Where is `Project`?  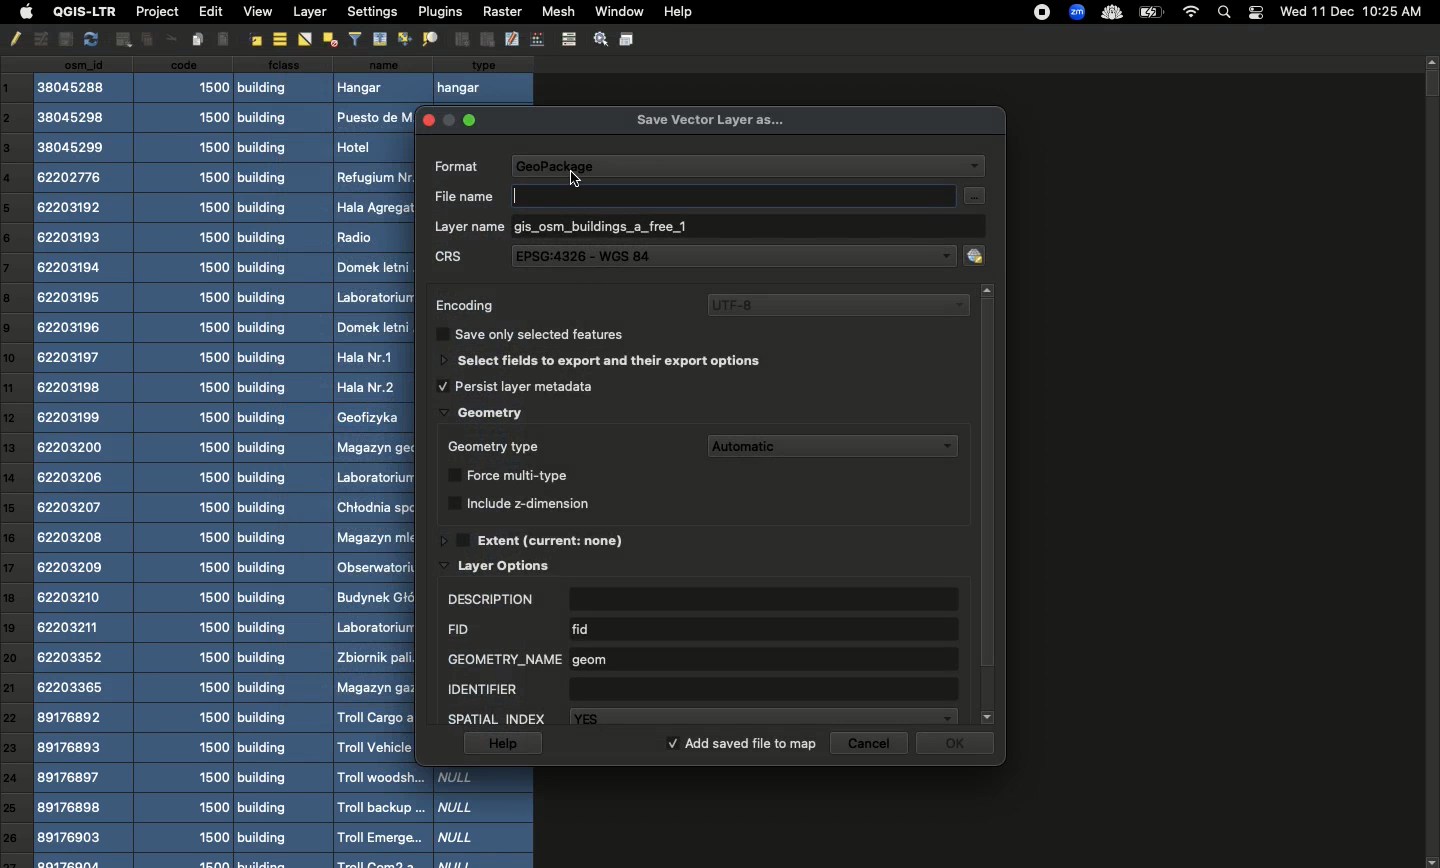 Project is located at coordinates (156, 13).